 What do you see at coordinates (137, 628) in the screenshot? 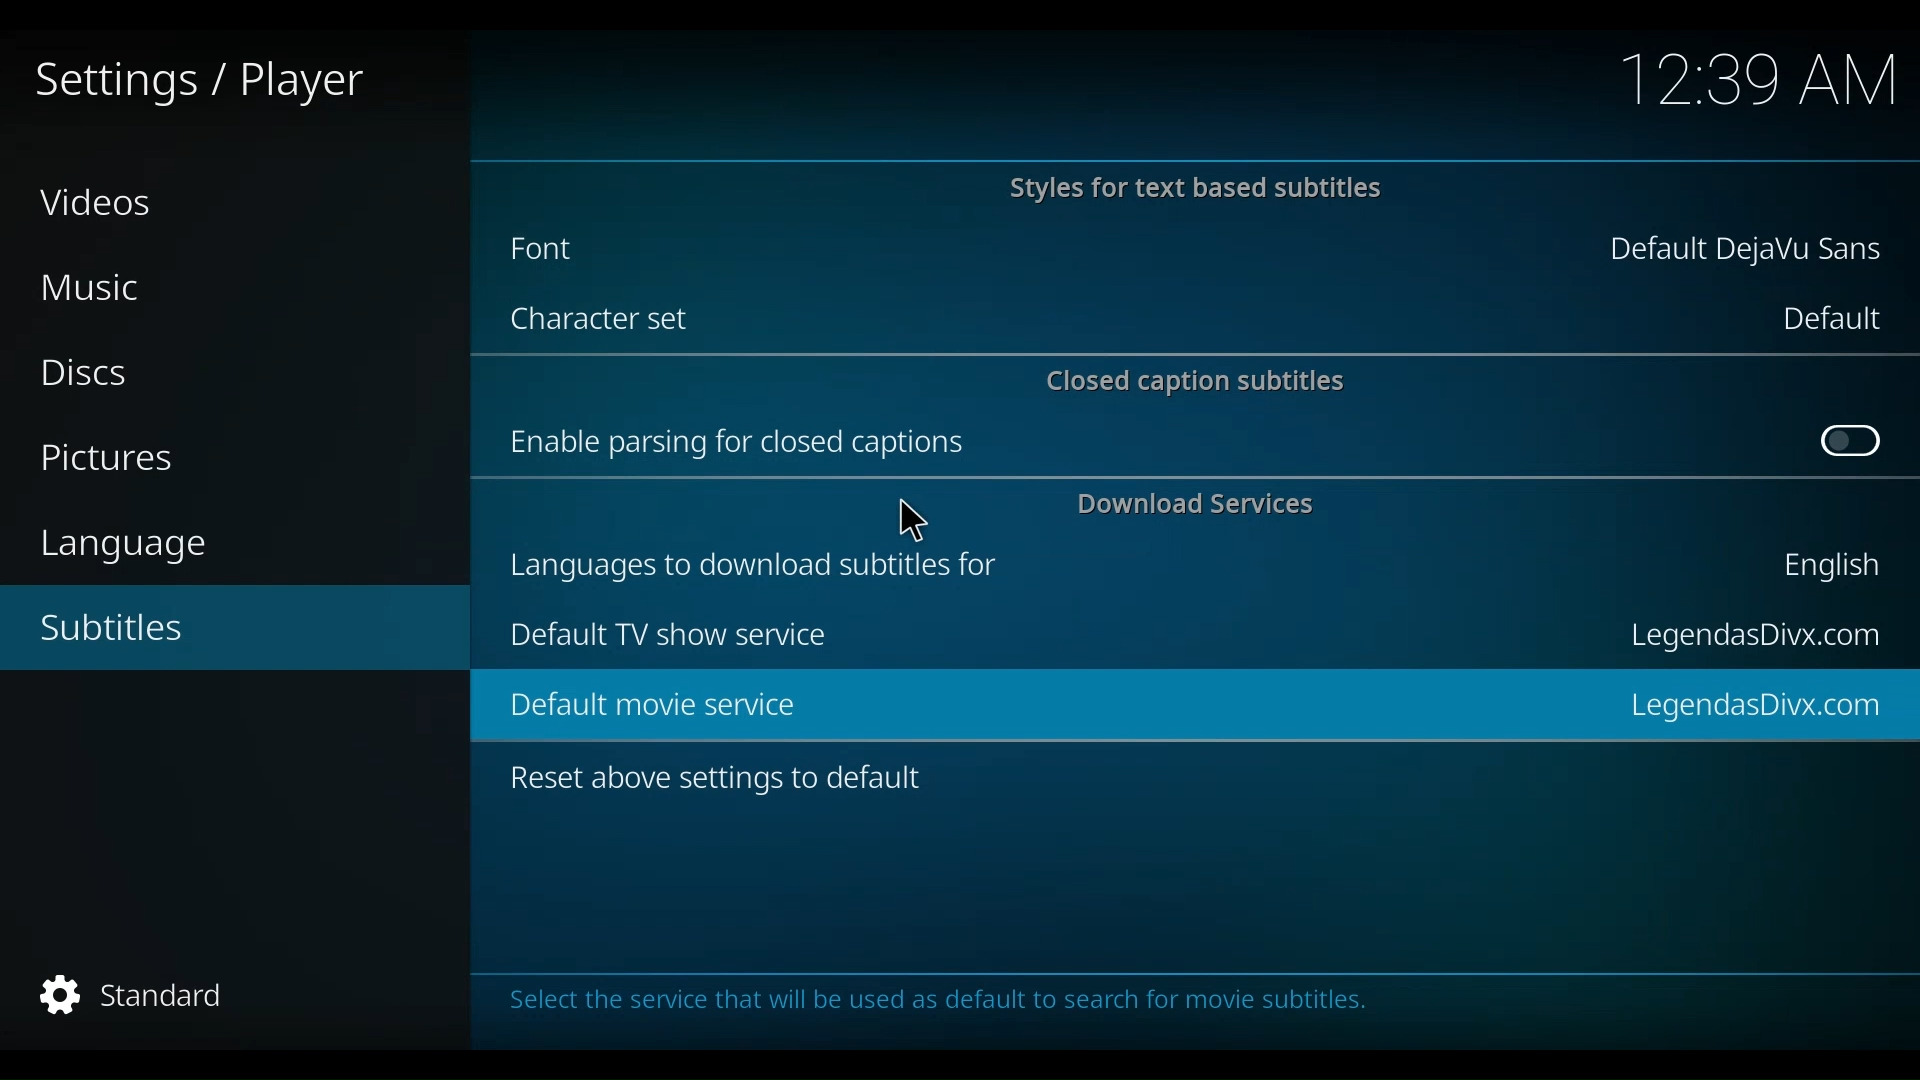
I see `Subtitles` at bounding box center [137, 628].